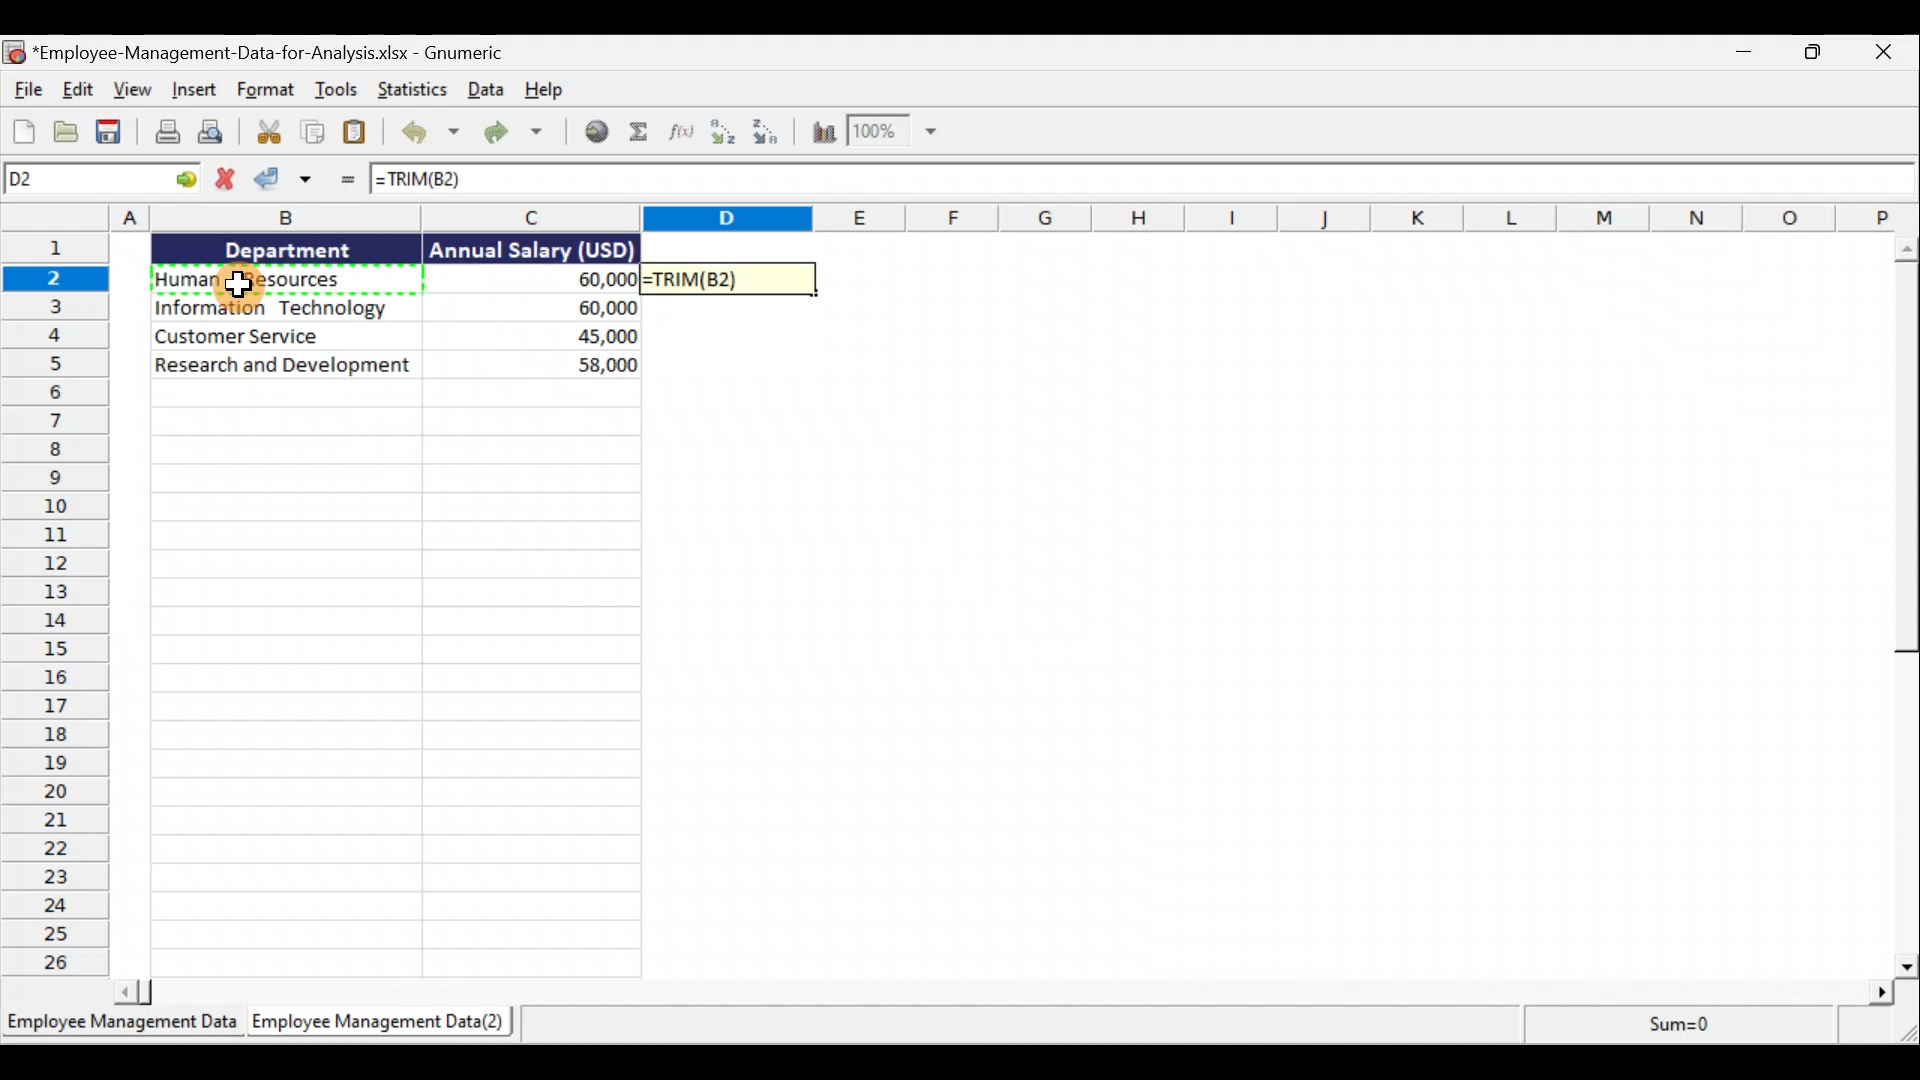  Describe the element at coordinates (413, 90) in the screenshot. I see `Statistics` at that location.